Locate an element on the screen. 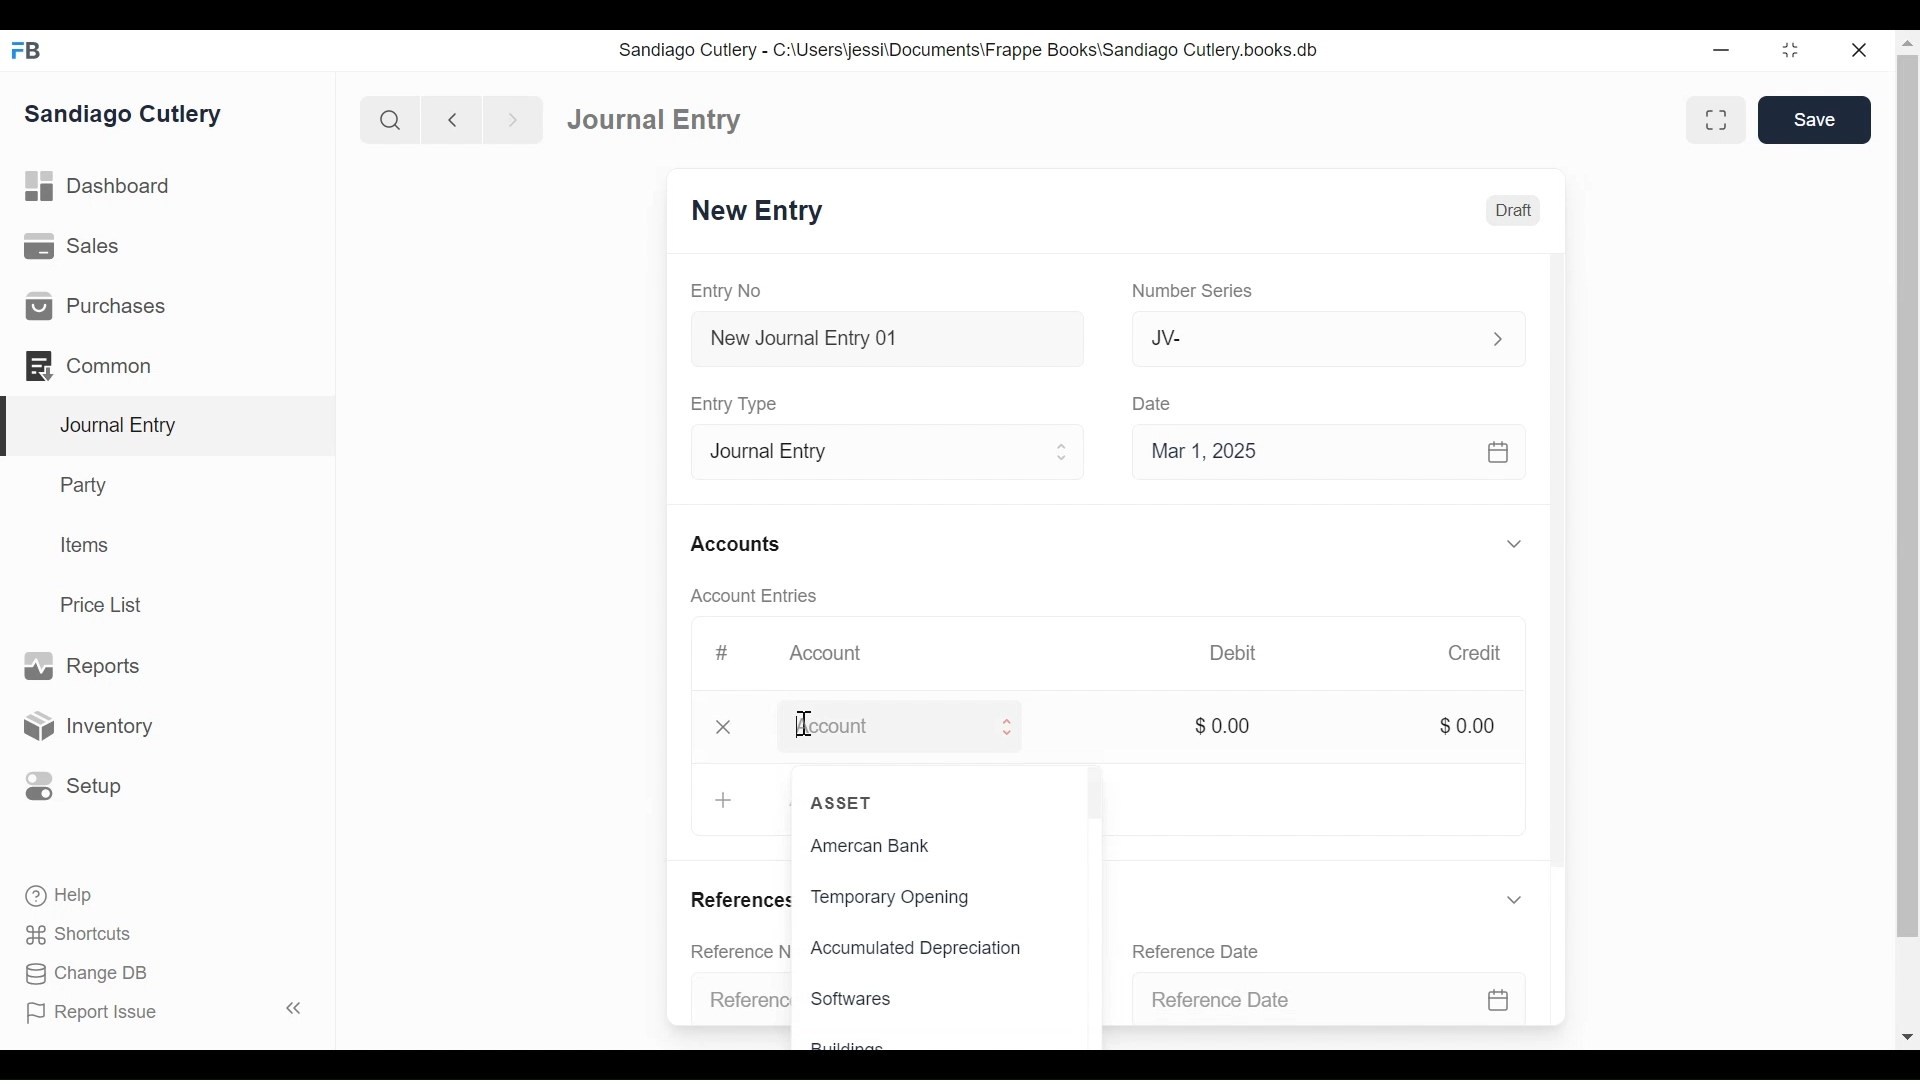 The image size is (1920, 1080). search  is located at coordinates (387, 116).